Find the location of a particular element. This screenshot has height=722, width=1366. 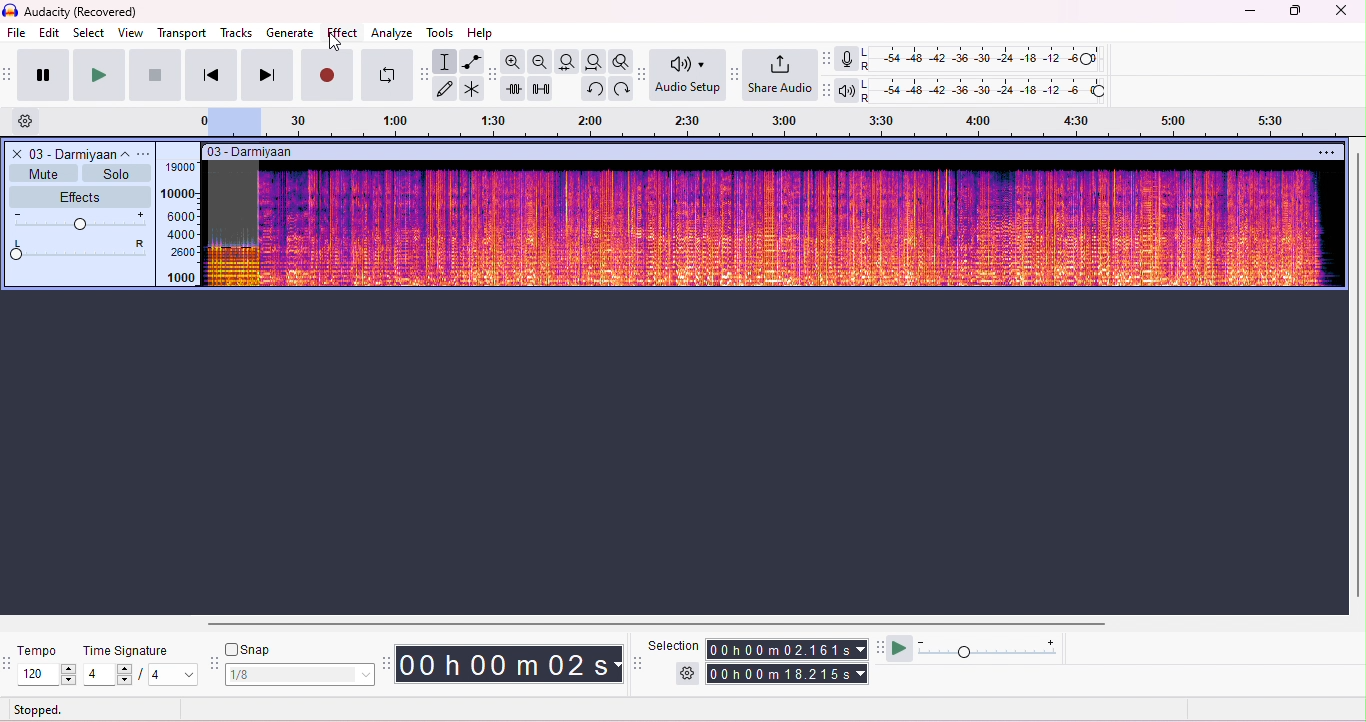

horizontal scroll bar is located at coordinates (664, 622).